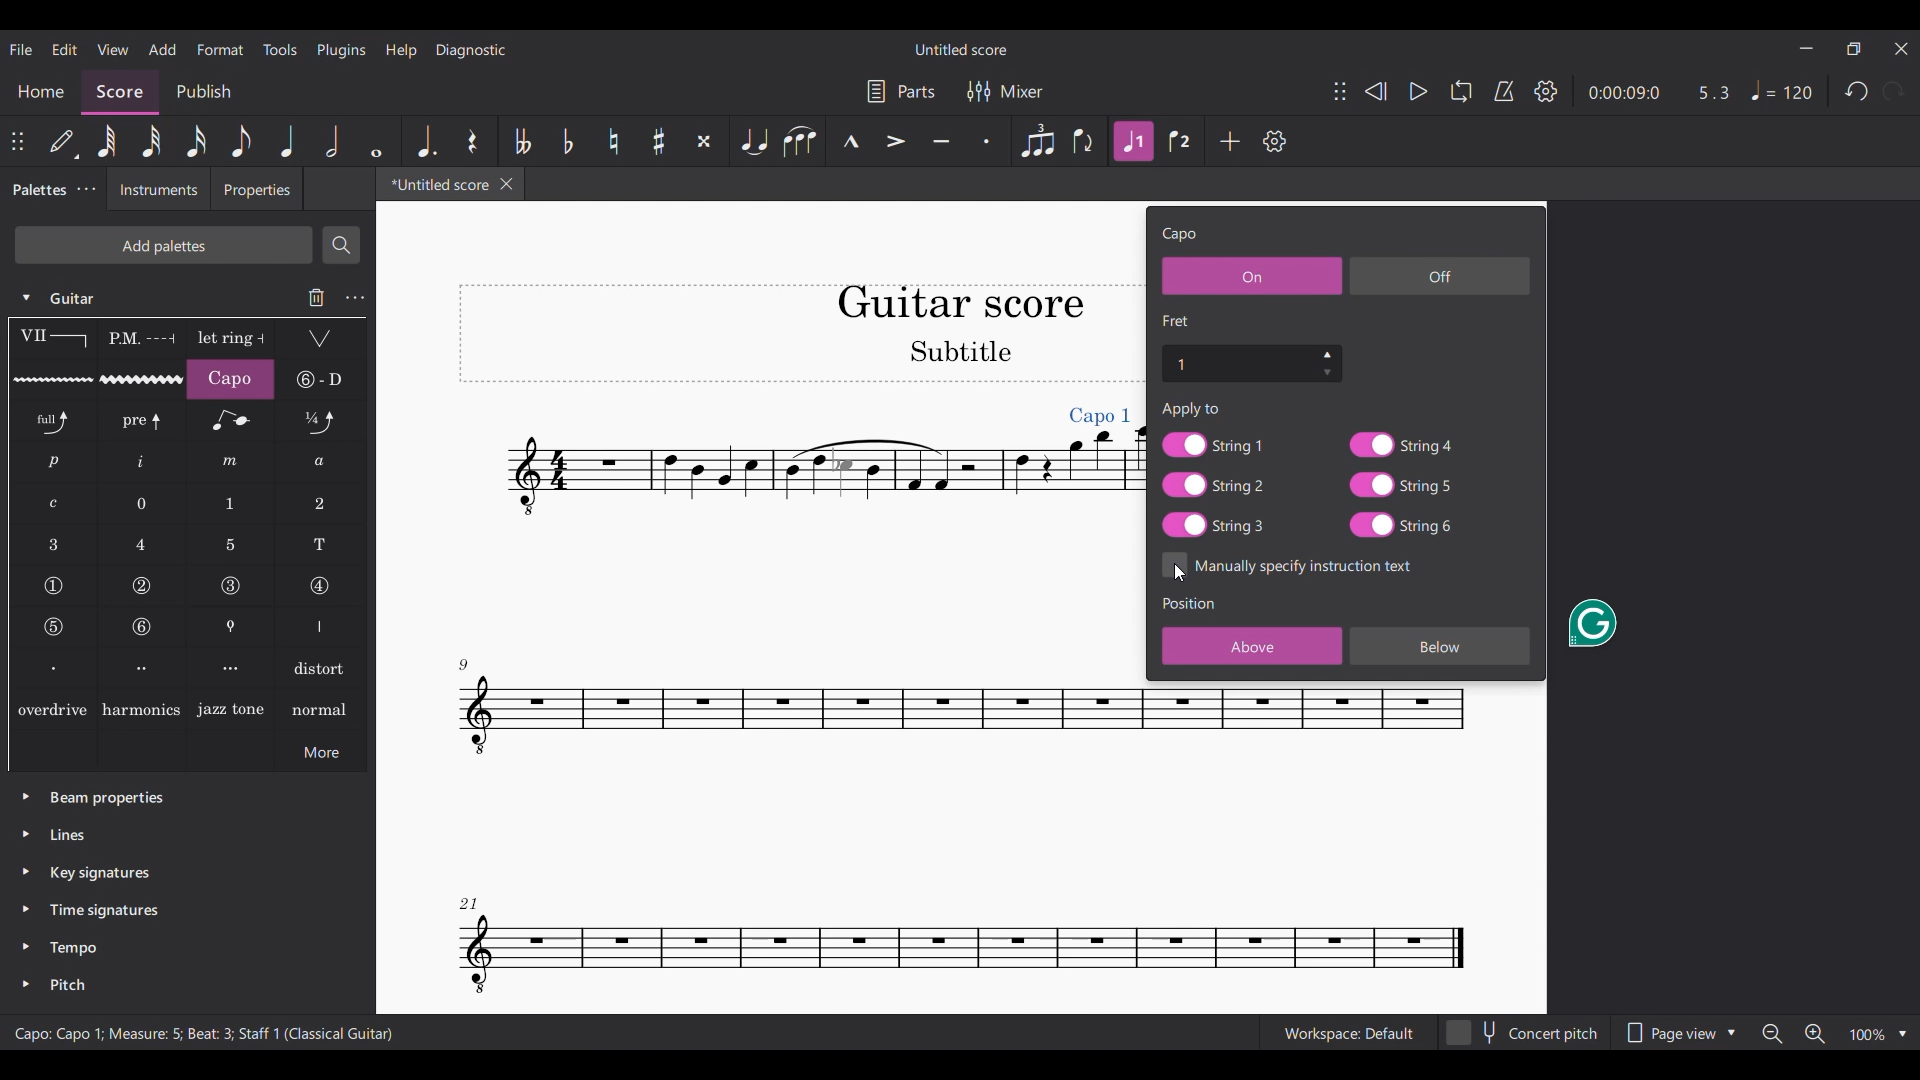 The height and width of the screenshot is (1080, 1920). Describe the element at coordinates (25, 945) in the screenshot. I see `Click to expand tempo palette` at that location.